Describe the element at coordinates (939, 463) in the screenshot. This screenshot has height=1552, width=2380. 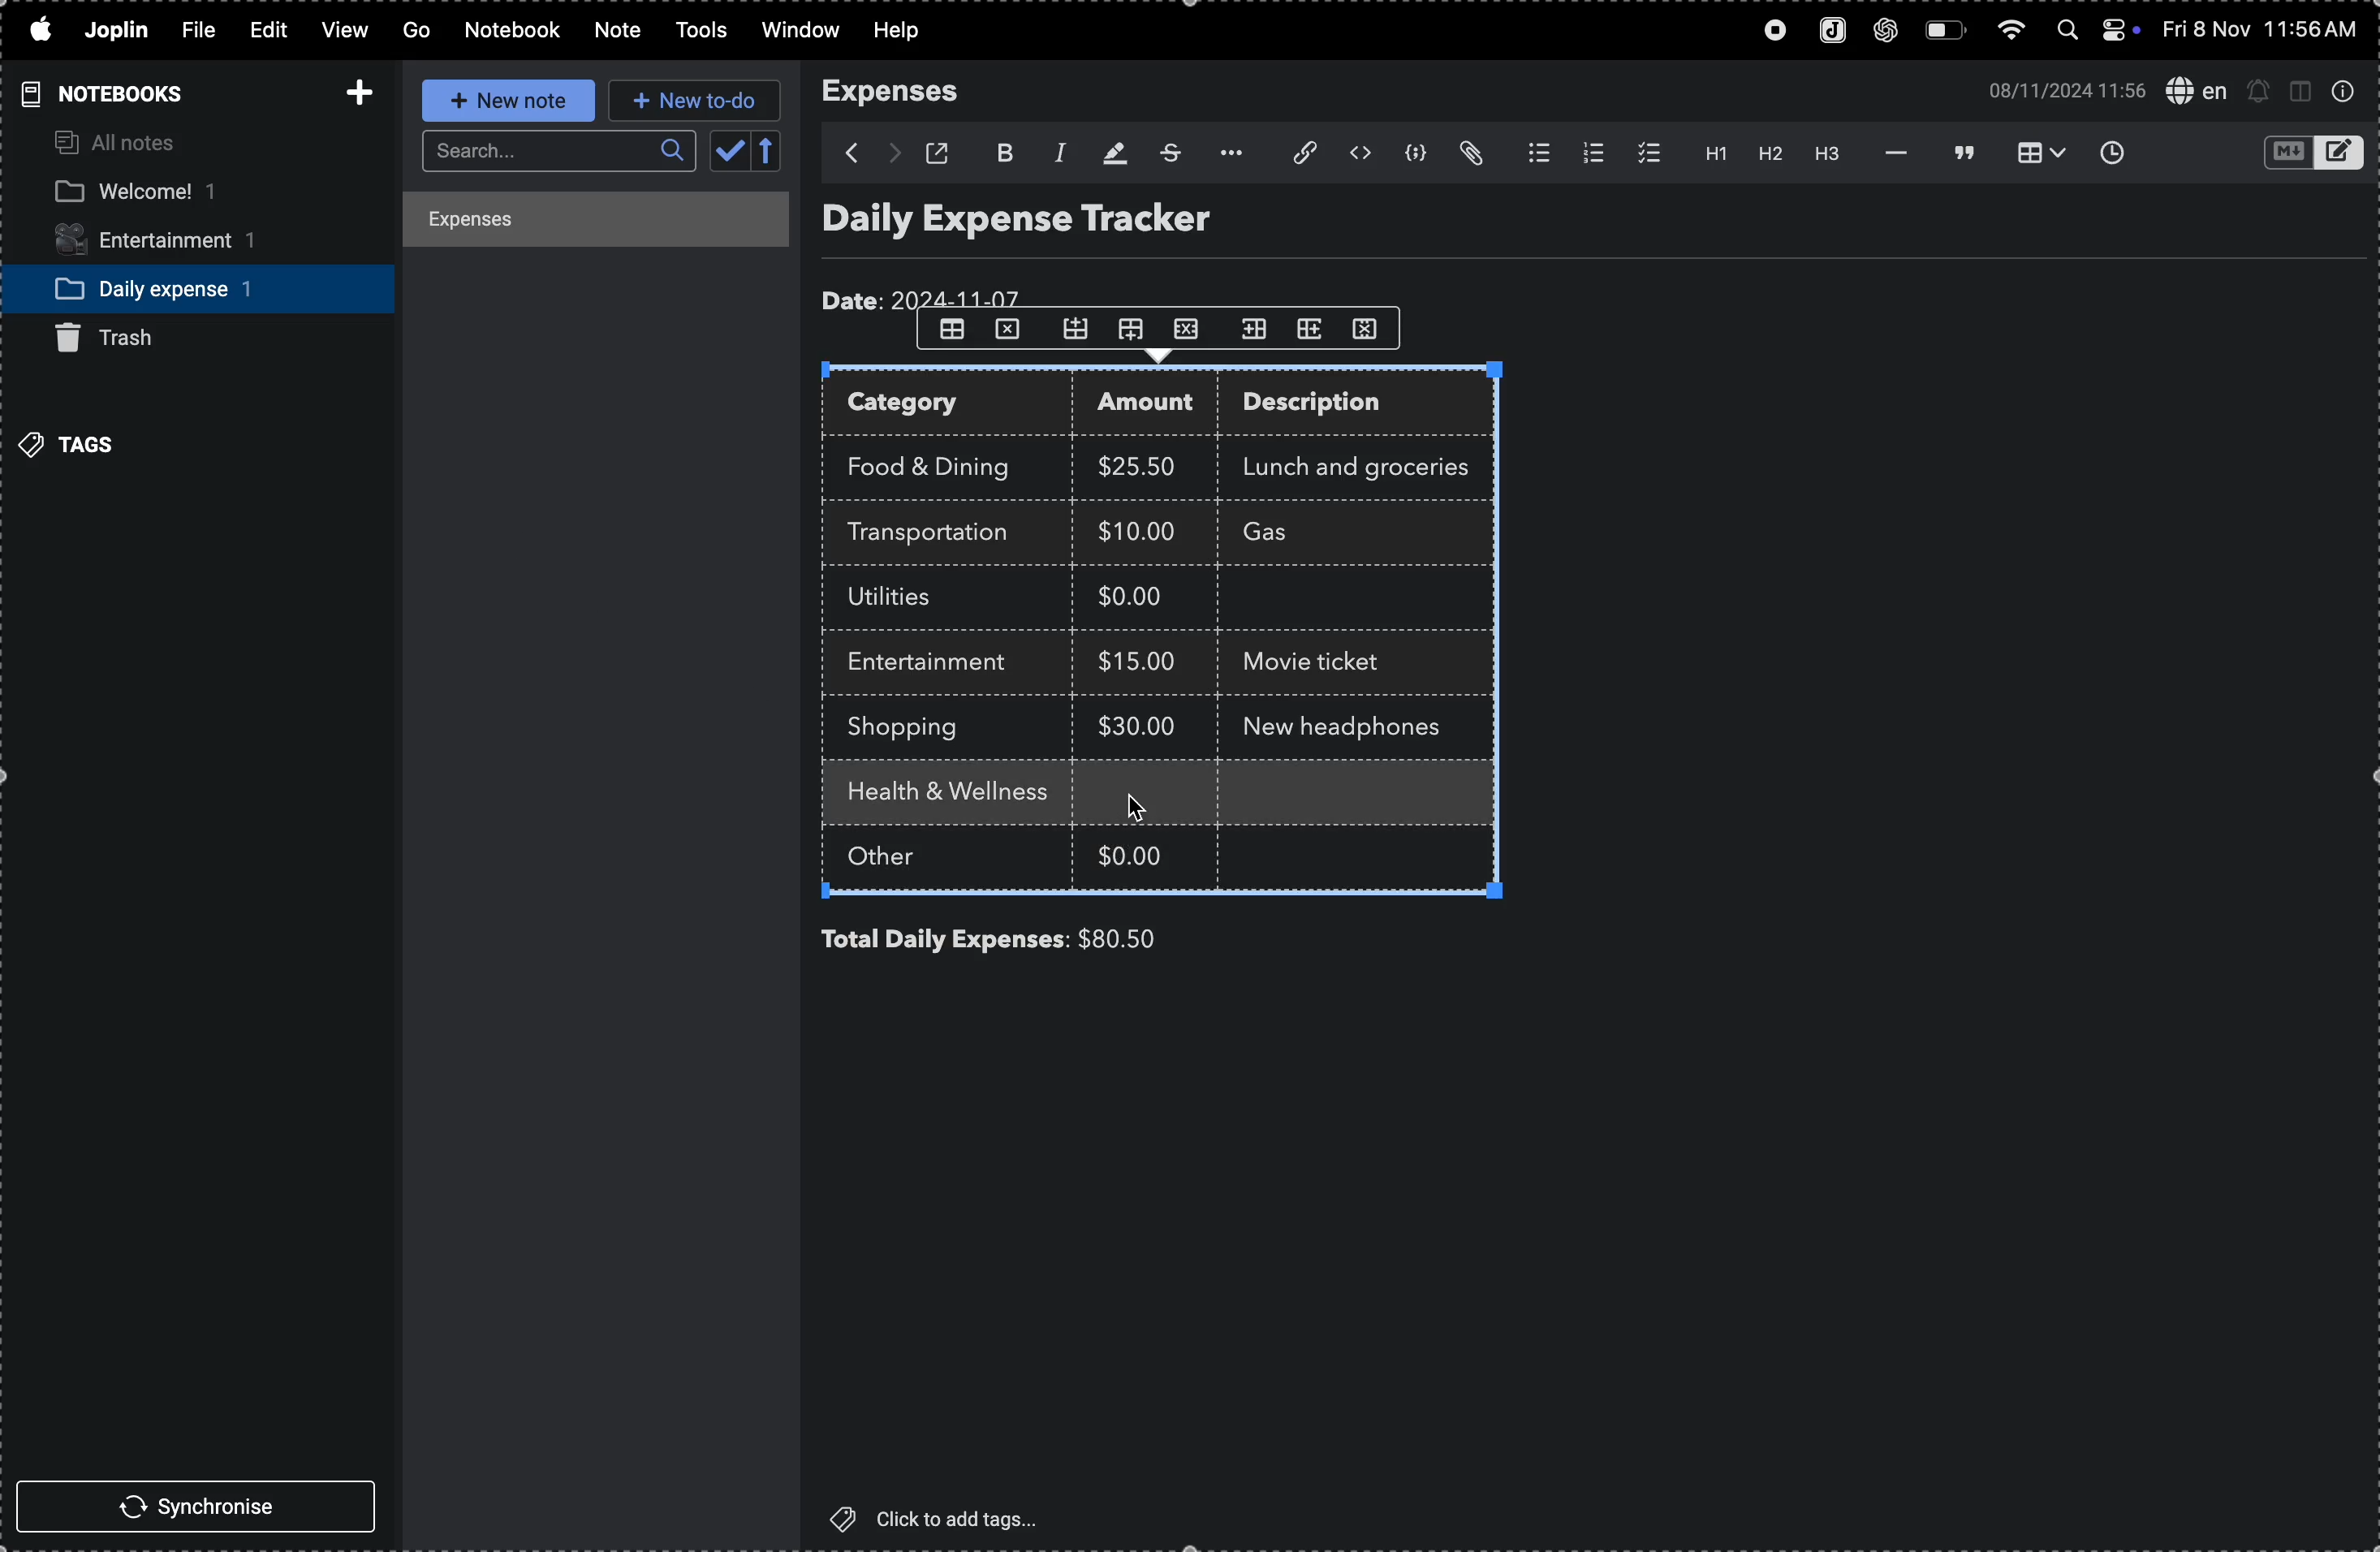
I see `food and drink` at that location.